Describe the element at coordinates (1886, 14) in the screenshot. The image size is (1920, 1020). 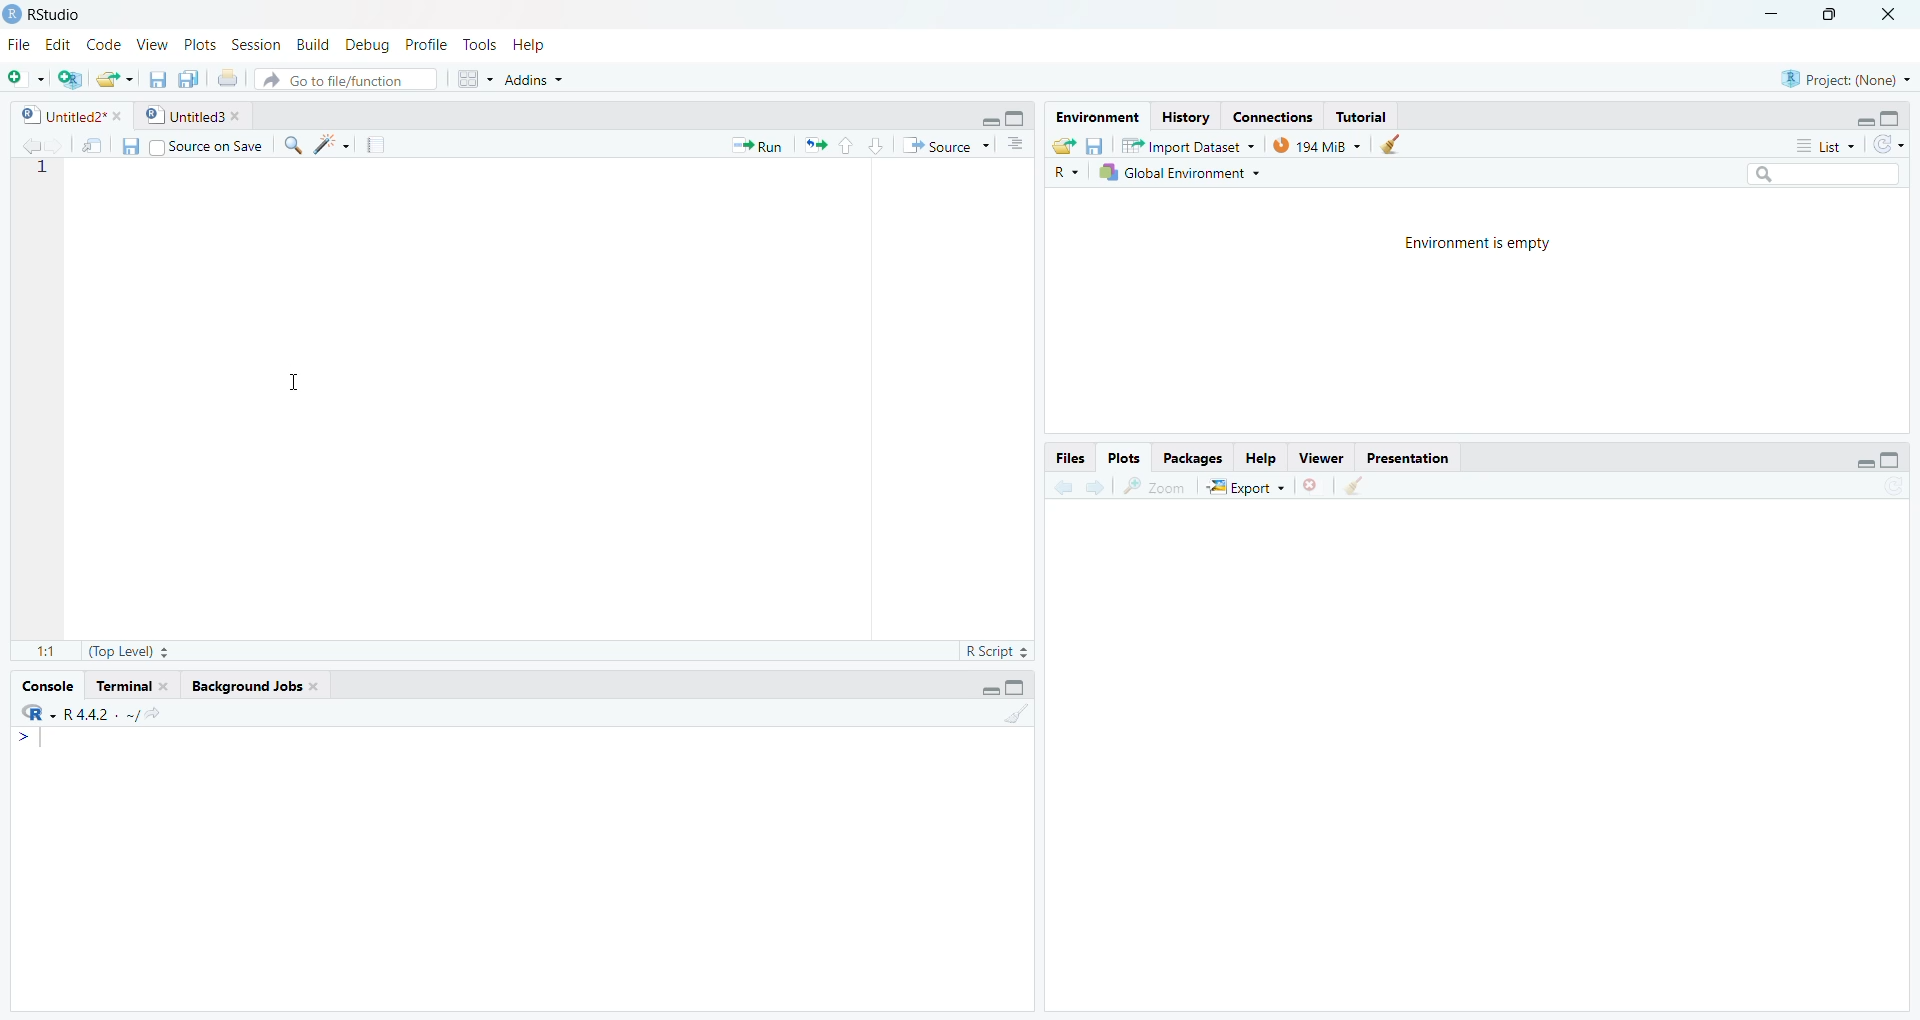
I see `Close` at that location.